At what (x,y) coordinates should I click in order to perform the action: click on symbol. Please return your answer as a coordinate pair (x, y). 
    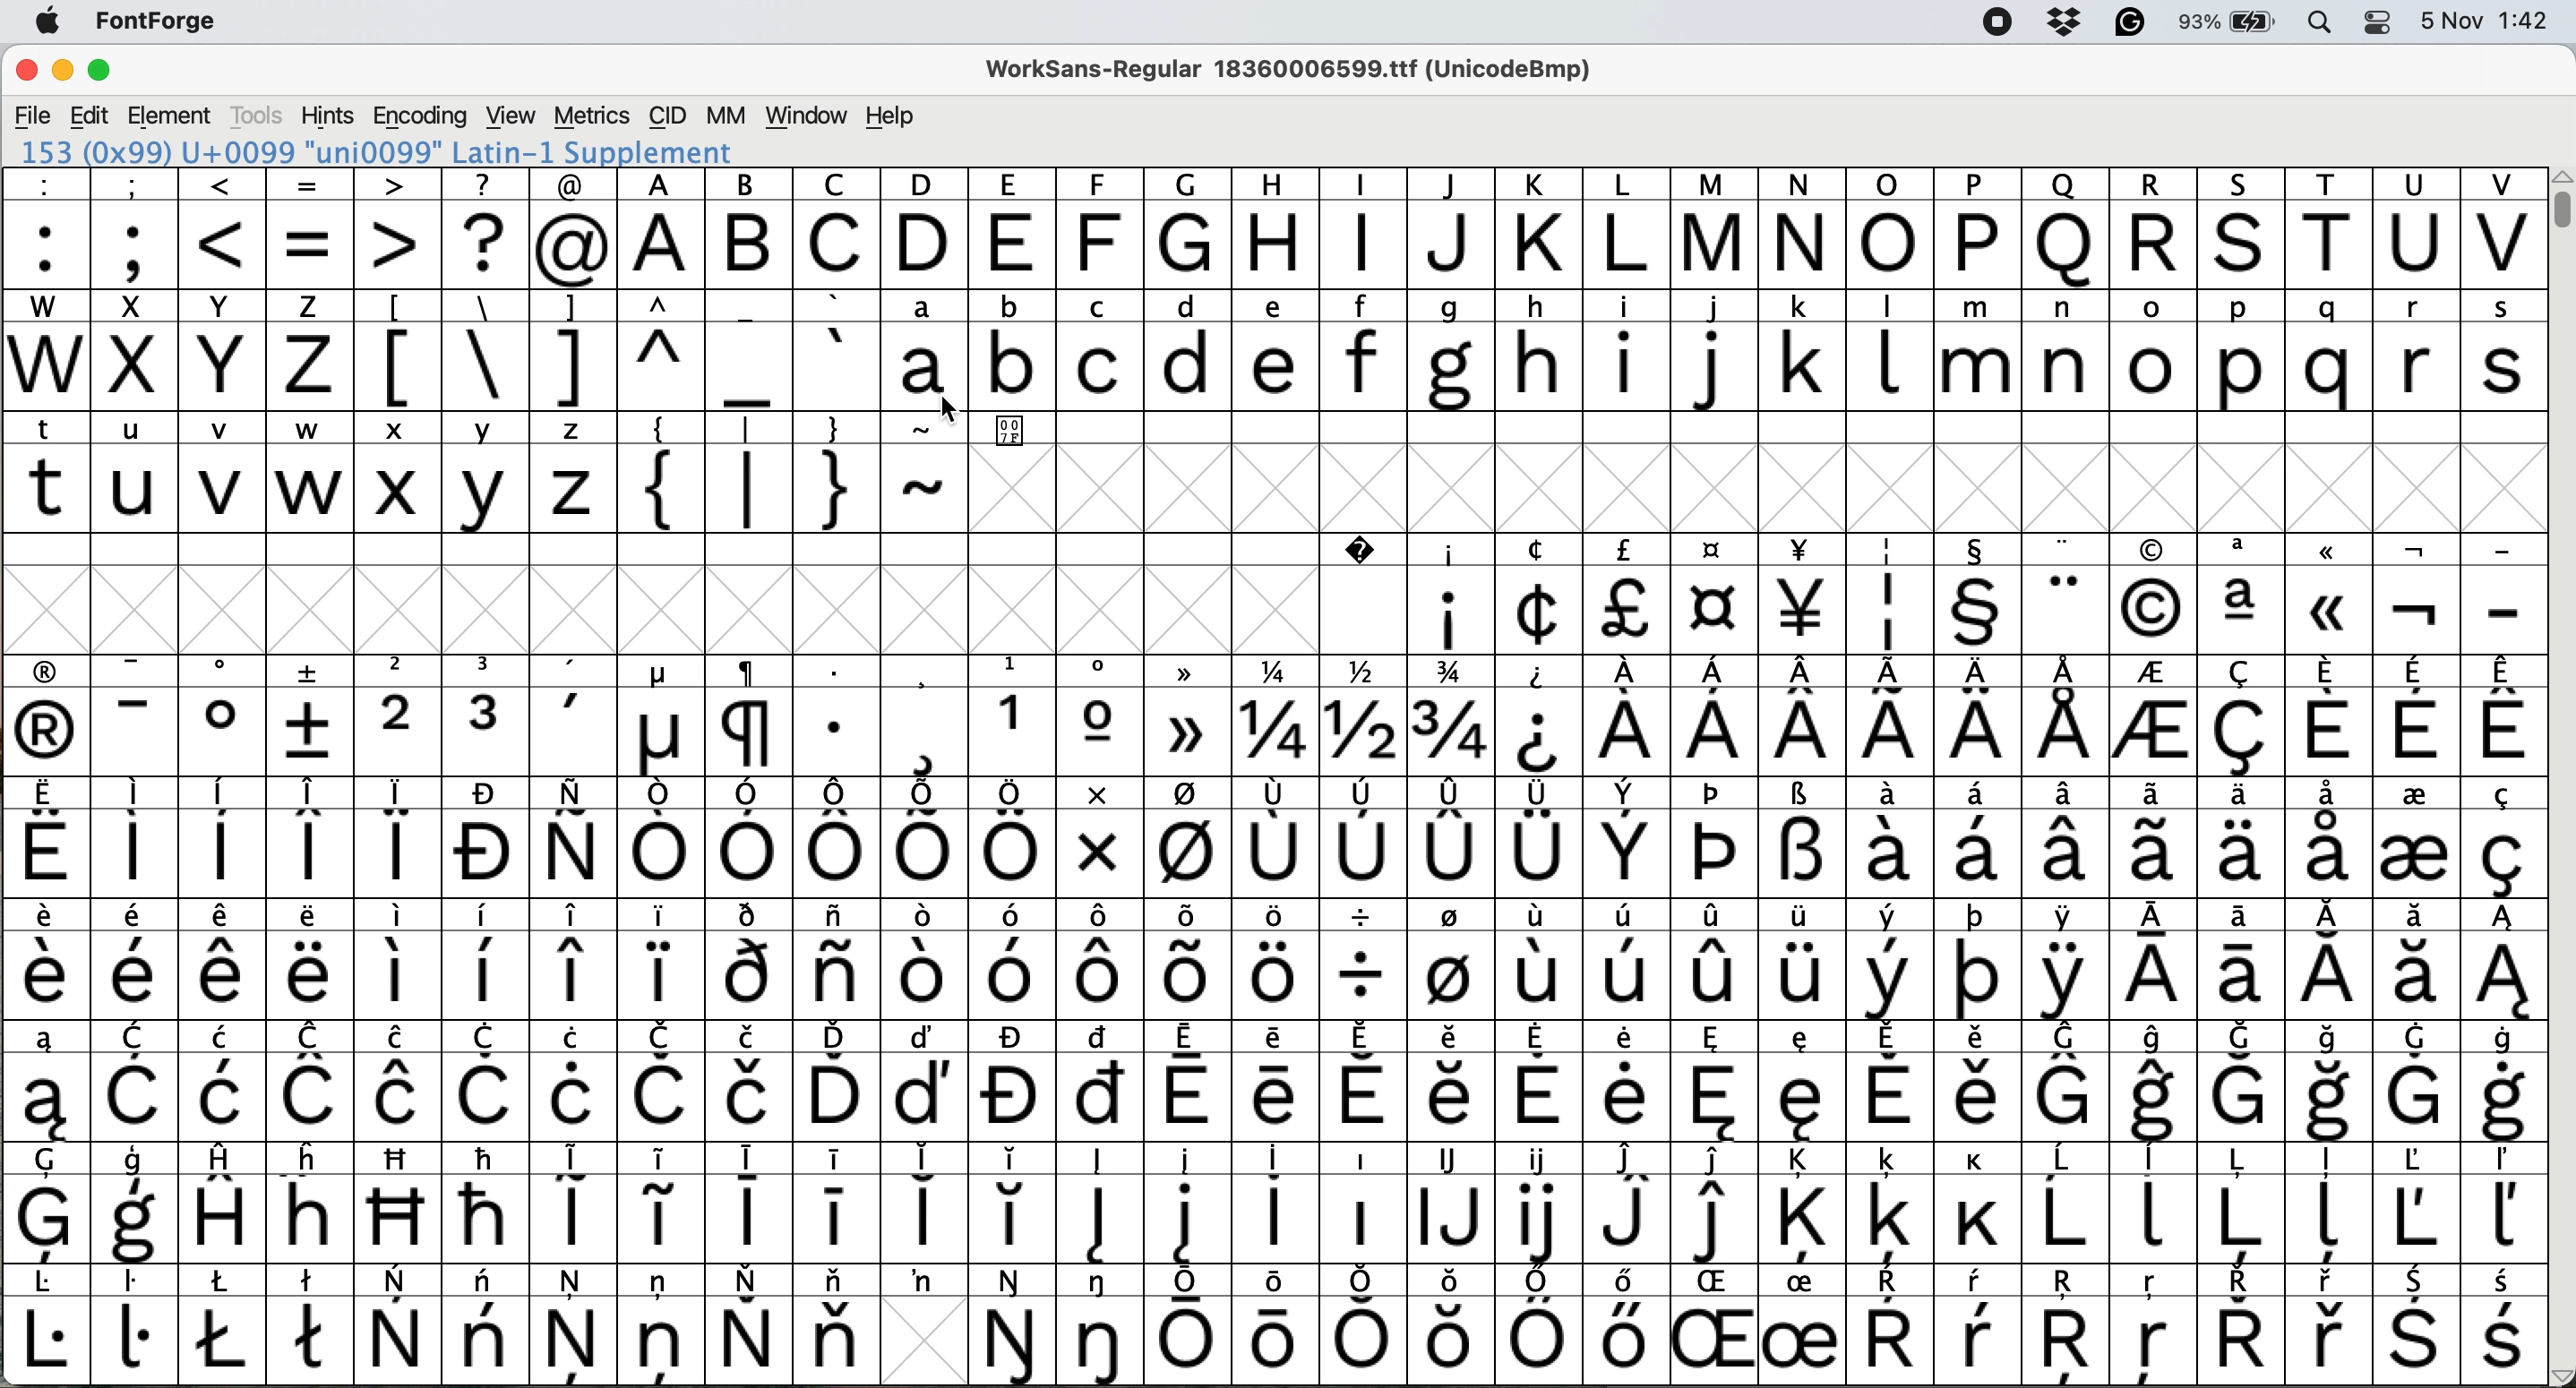
    Looking at the image, I should click on (1978, 717).